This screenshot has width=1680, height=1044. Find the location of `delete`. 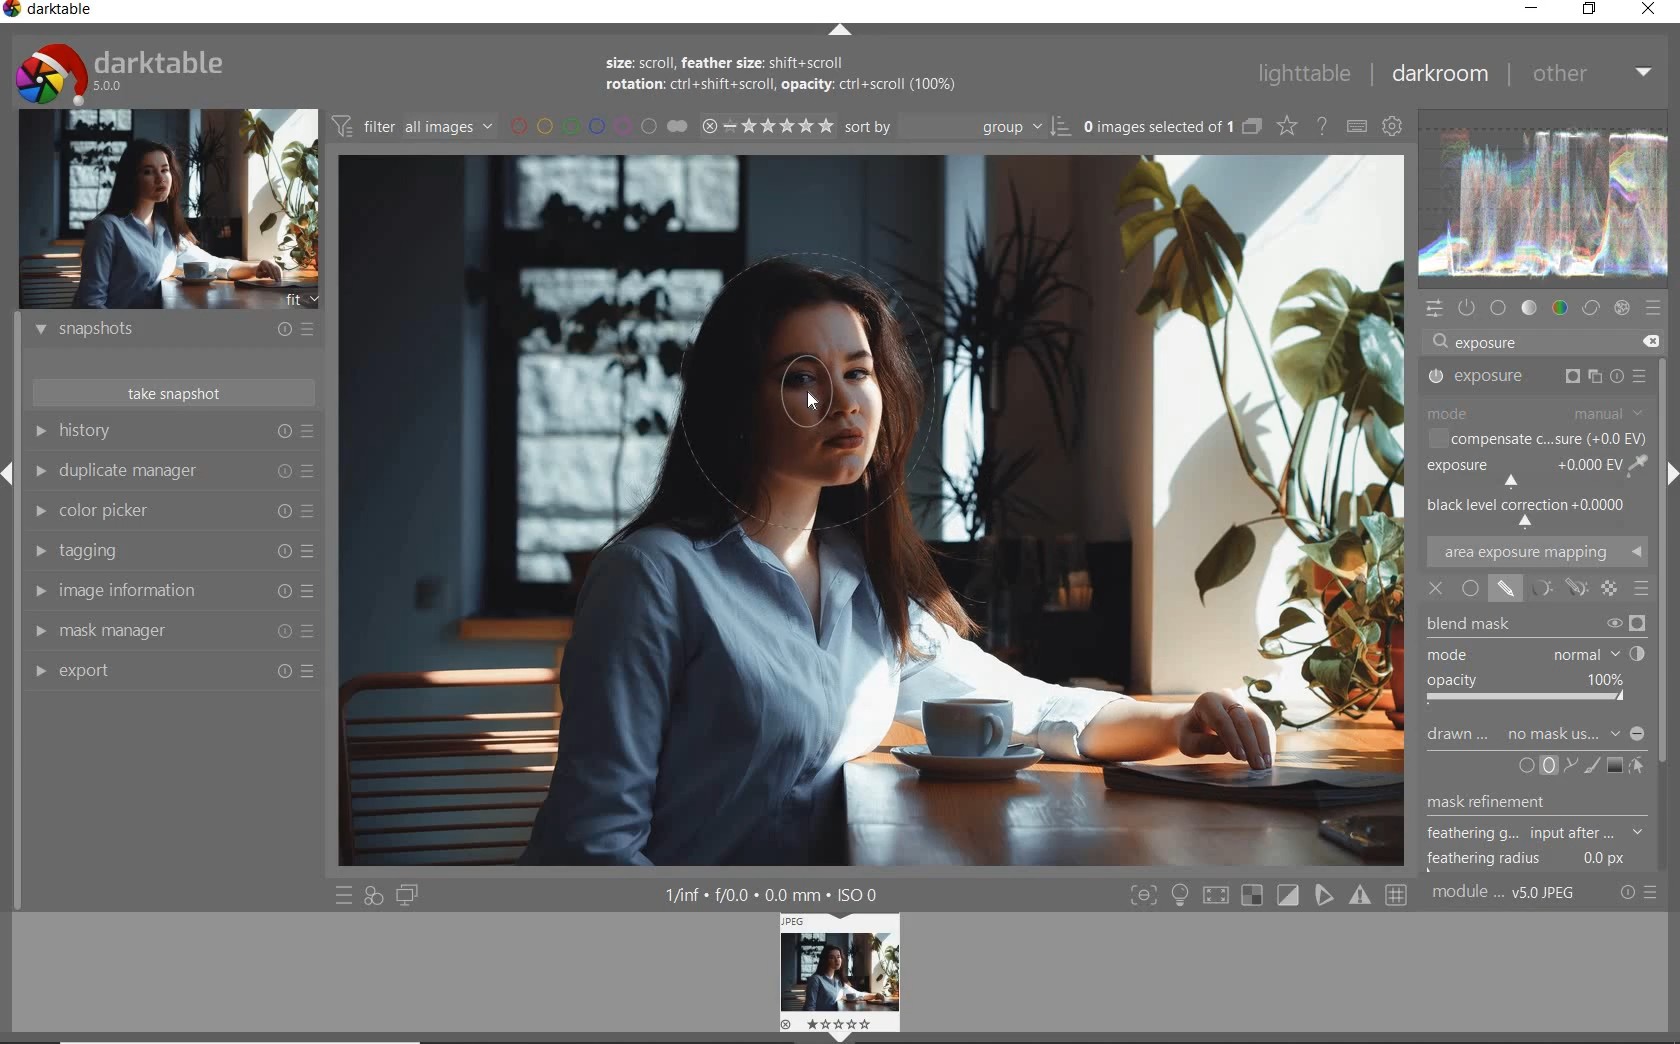

delete is located at coordinates (1655, 342).